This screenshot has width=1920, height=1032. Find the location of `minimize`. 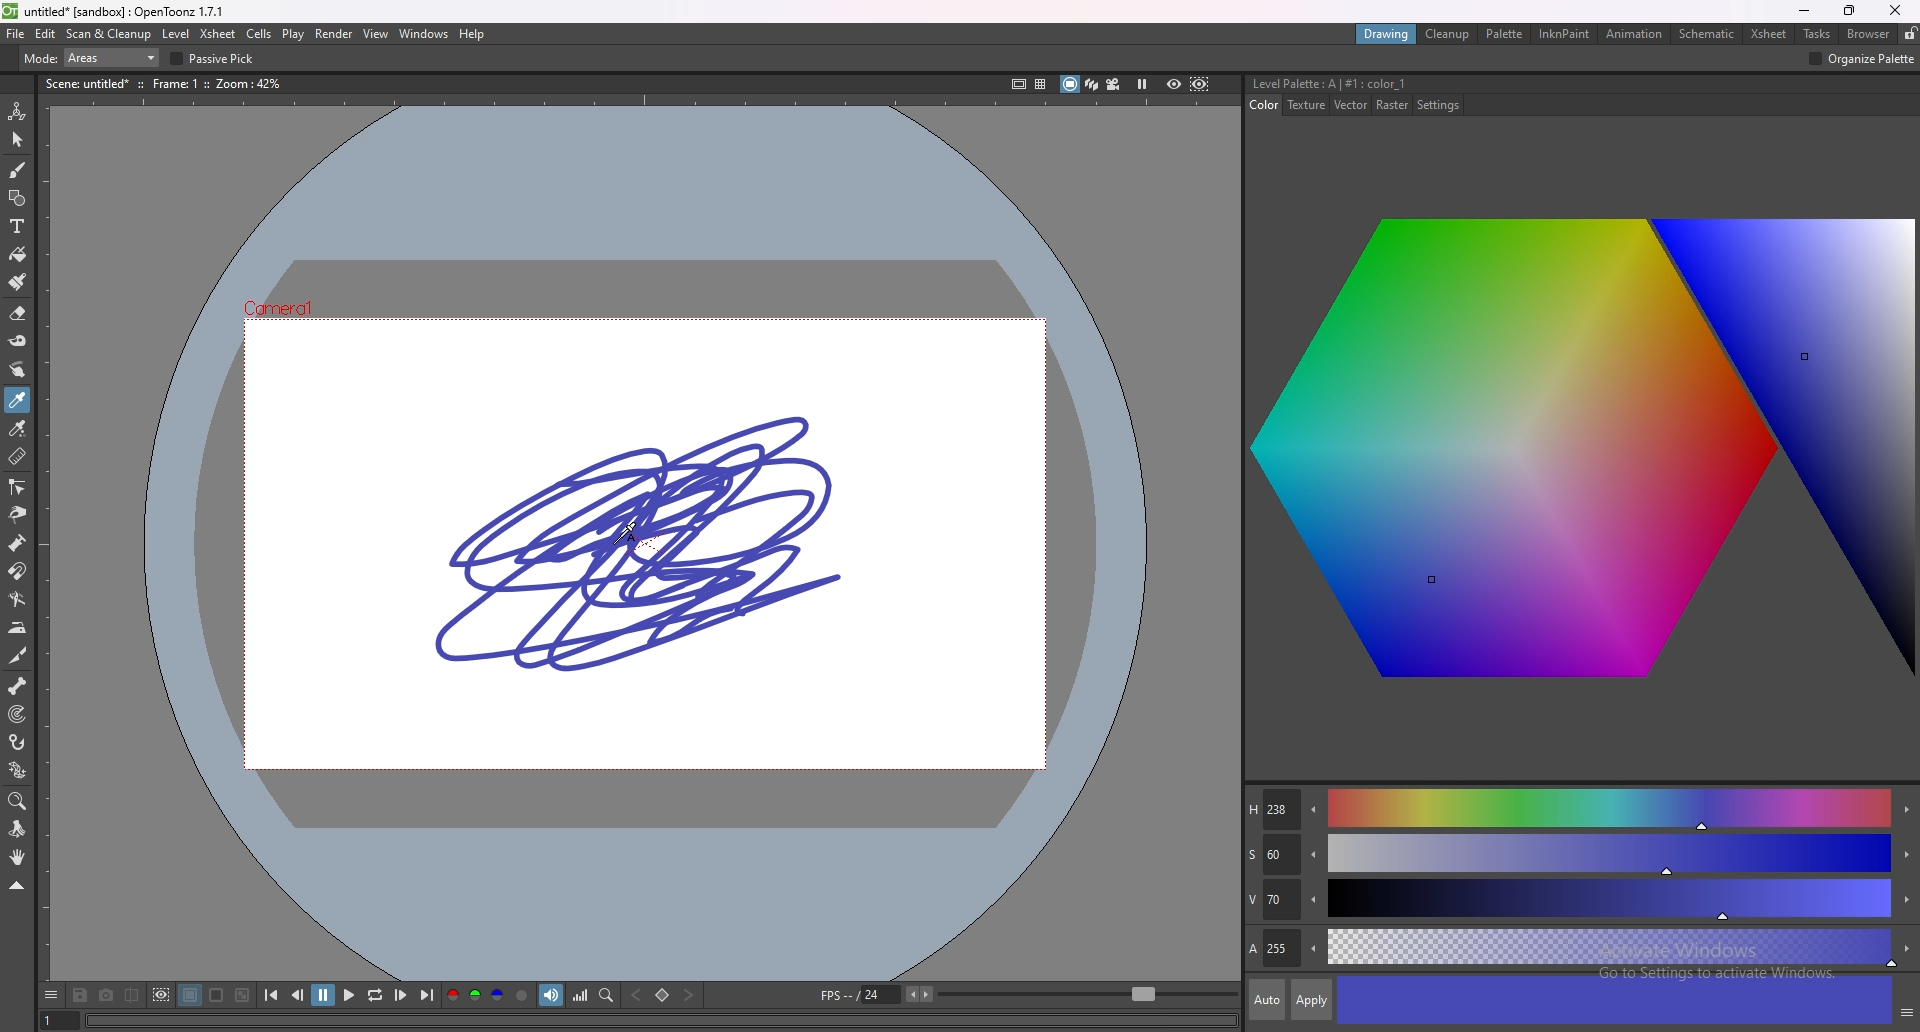

minimize is located at coordinates (1803, 9).